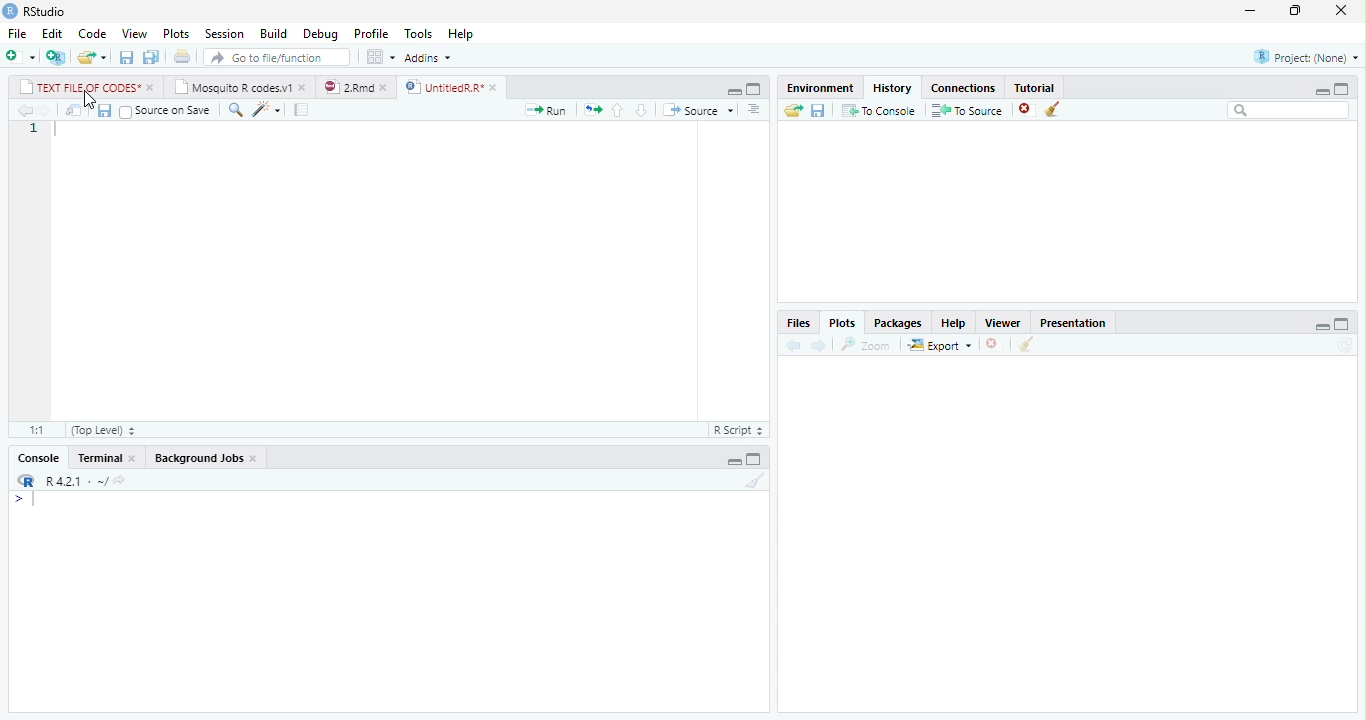 The image size is (1366, 720). What do you see at coordinates (1250, 10) in the screenshot?
I see `minimize` at bounding box center [1250, 10].